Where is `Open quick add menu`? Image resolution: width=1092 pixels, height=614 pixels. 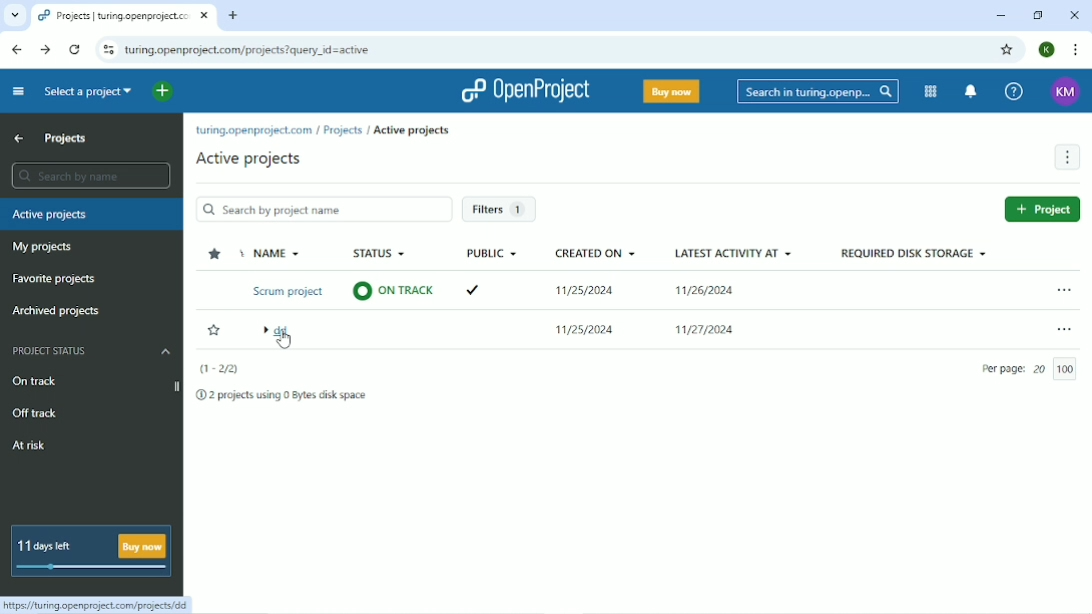
Open quick add menu is located at coordinates (163, 92).